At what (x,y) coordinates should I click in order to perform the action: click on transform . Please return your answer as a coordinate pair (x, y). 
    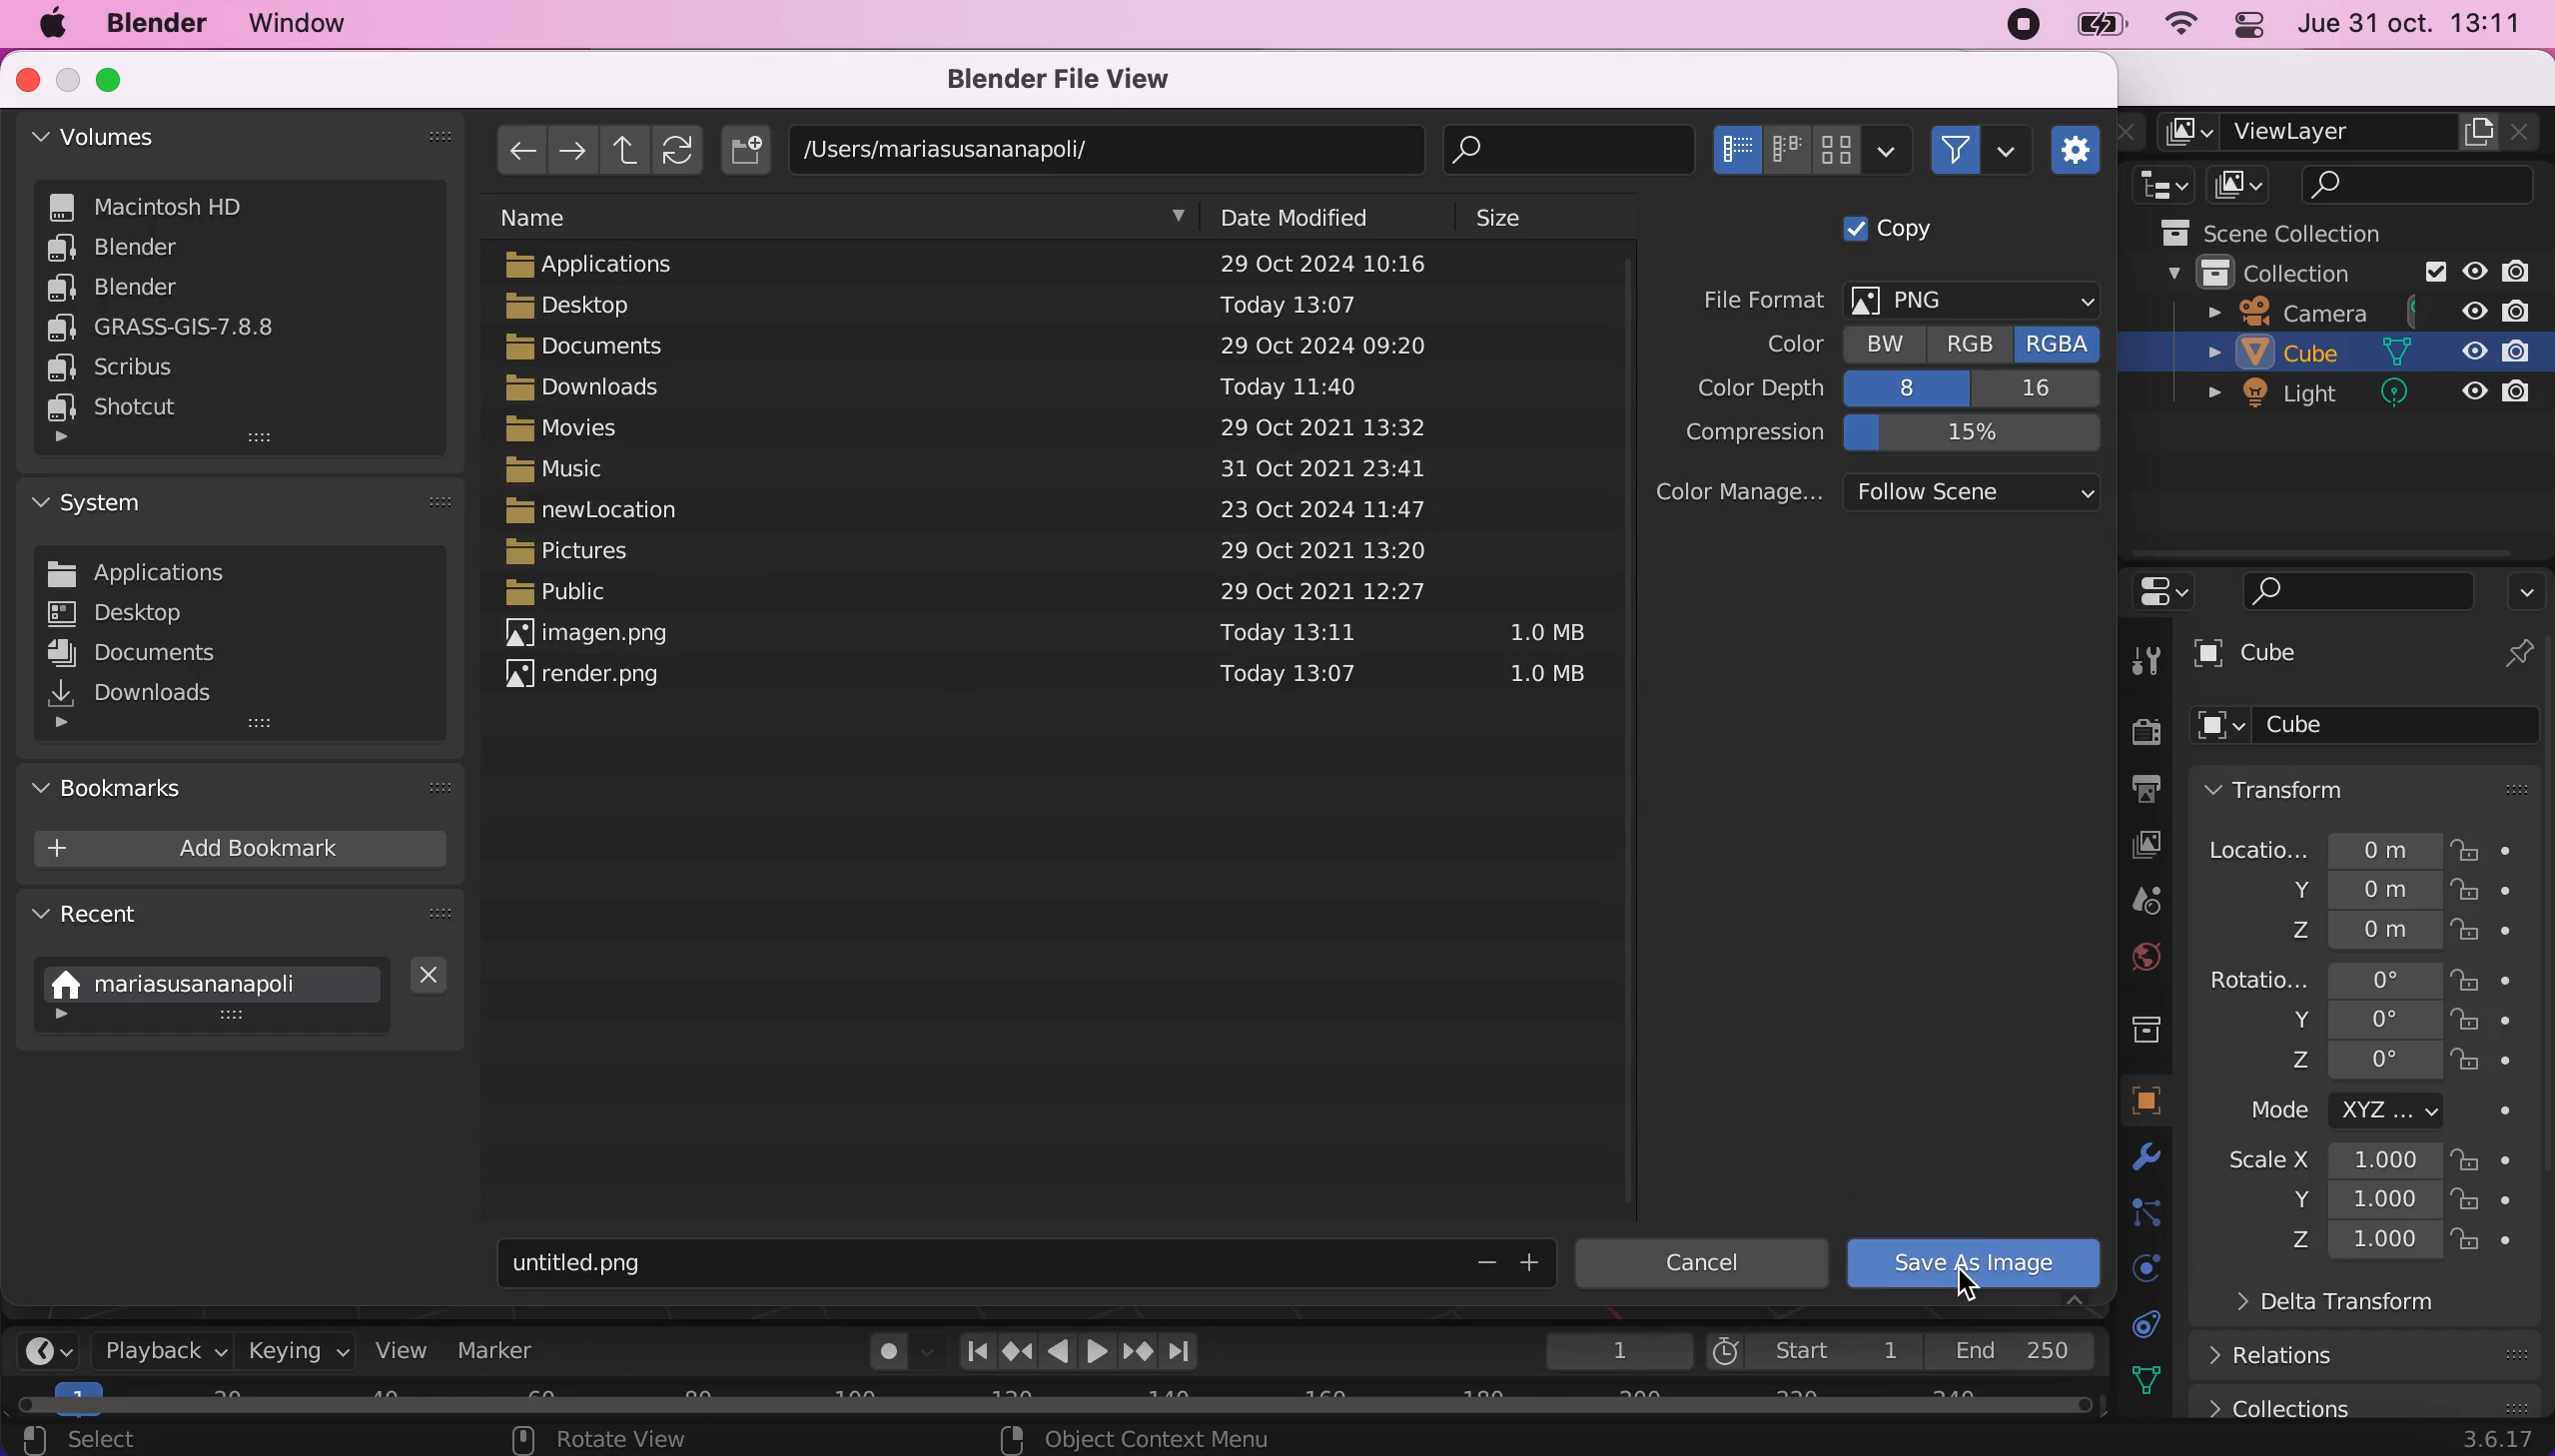
    Looking at the image, I should click on (2373, 787).